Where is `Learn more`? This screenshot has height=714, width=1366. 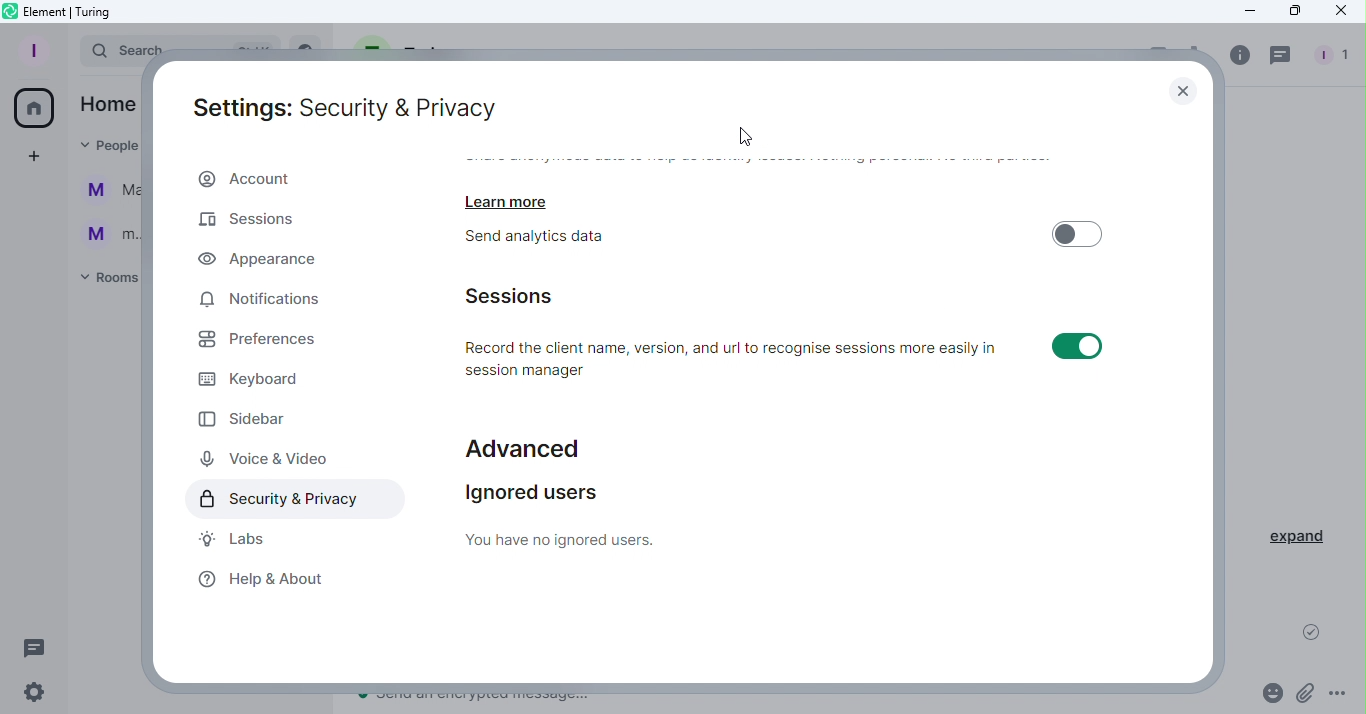
Learn more is located at coordinates (514, 197).